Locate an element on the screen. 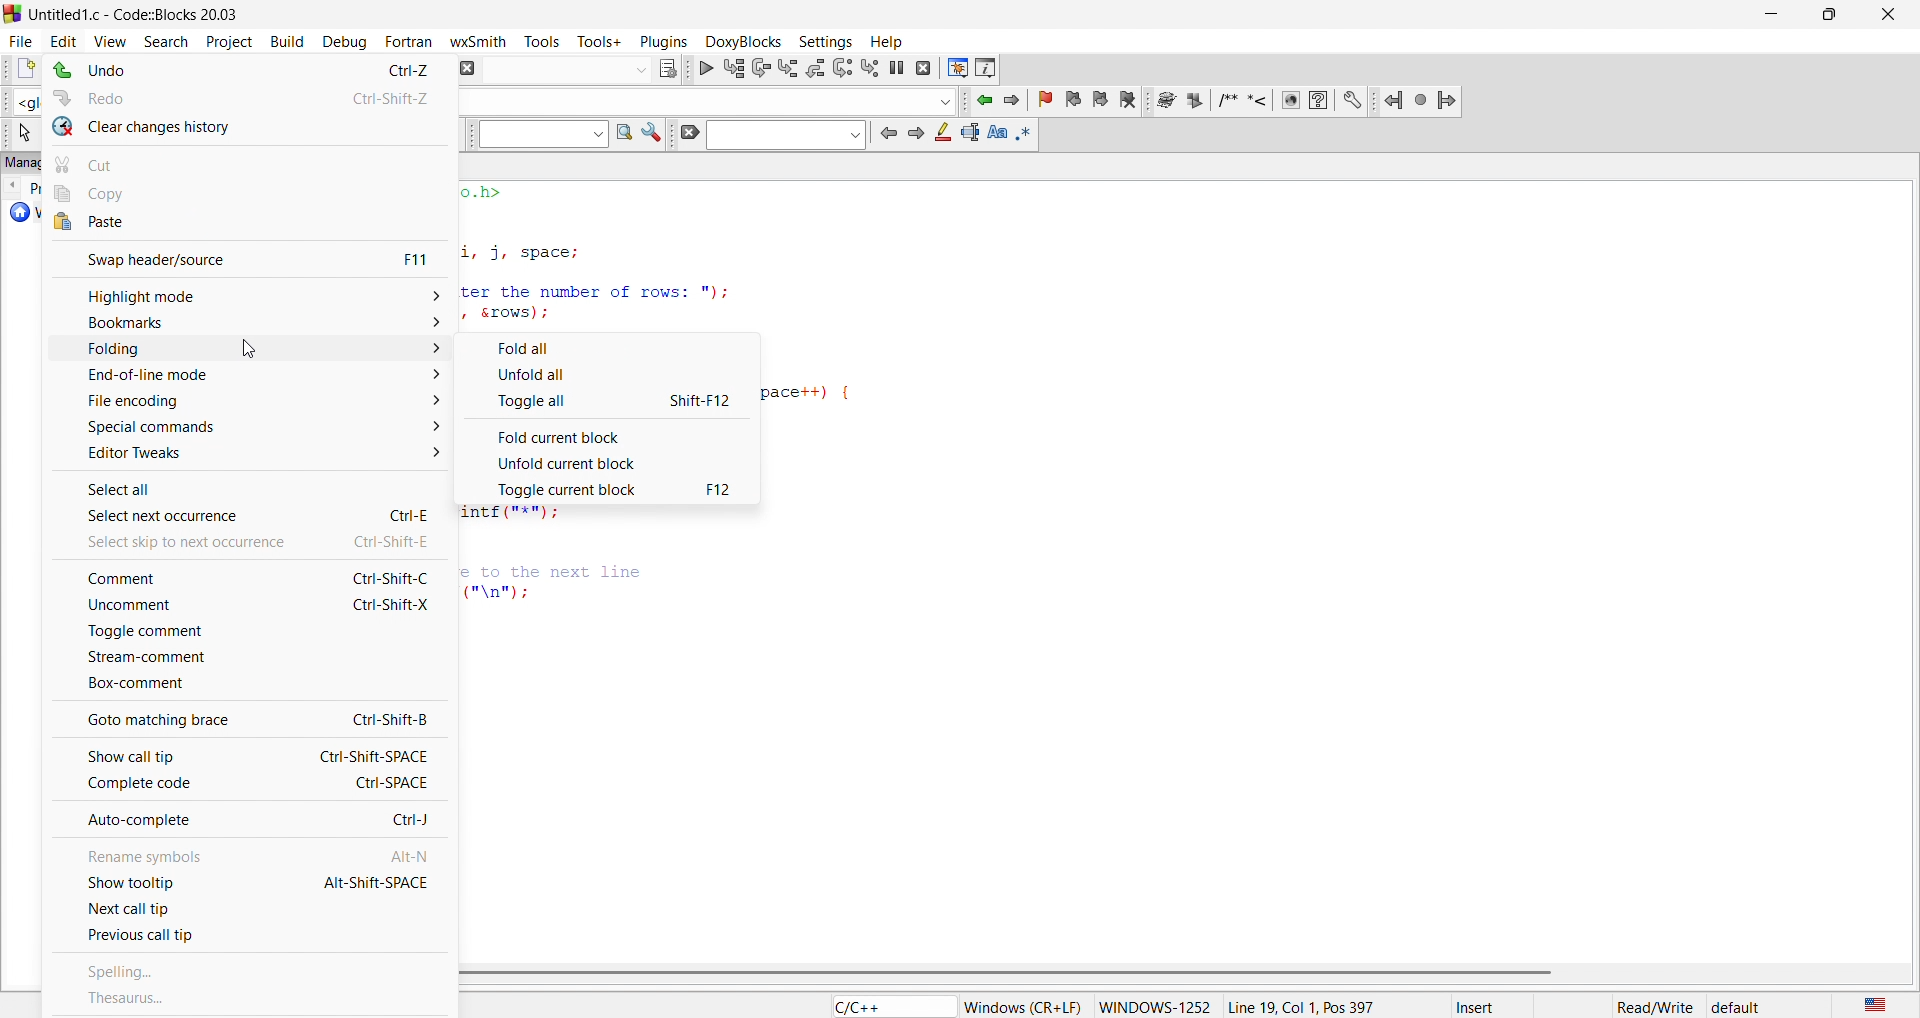 Image resolution: width=1920 pixels, height=1018 pixels. select is located at coordinates (21, 133).